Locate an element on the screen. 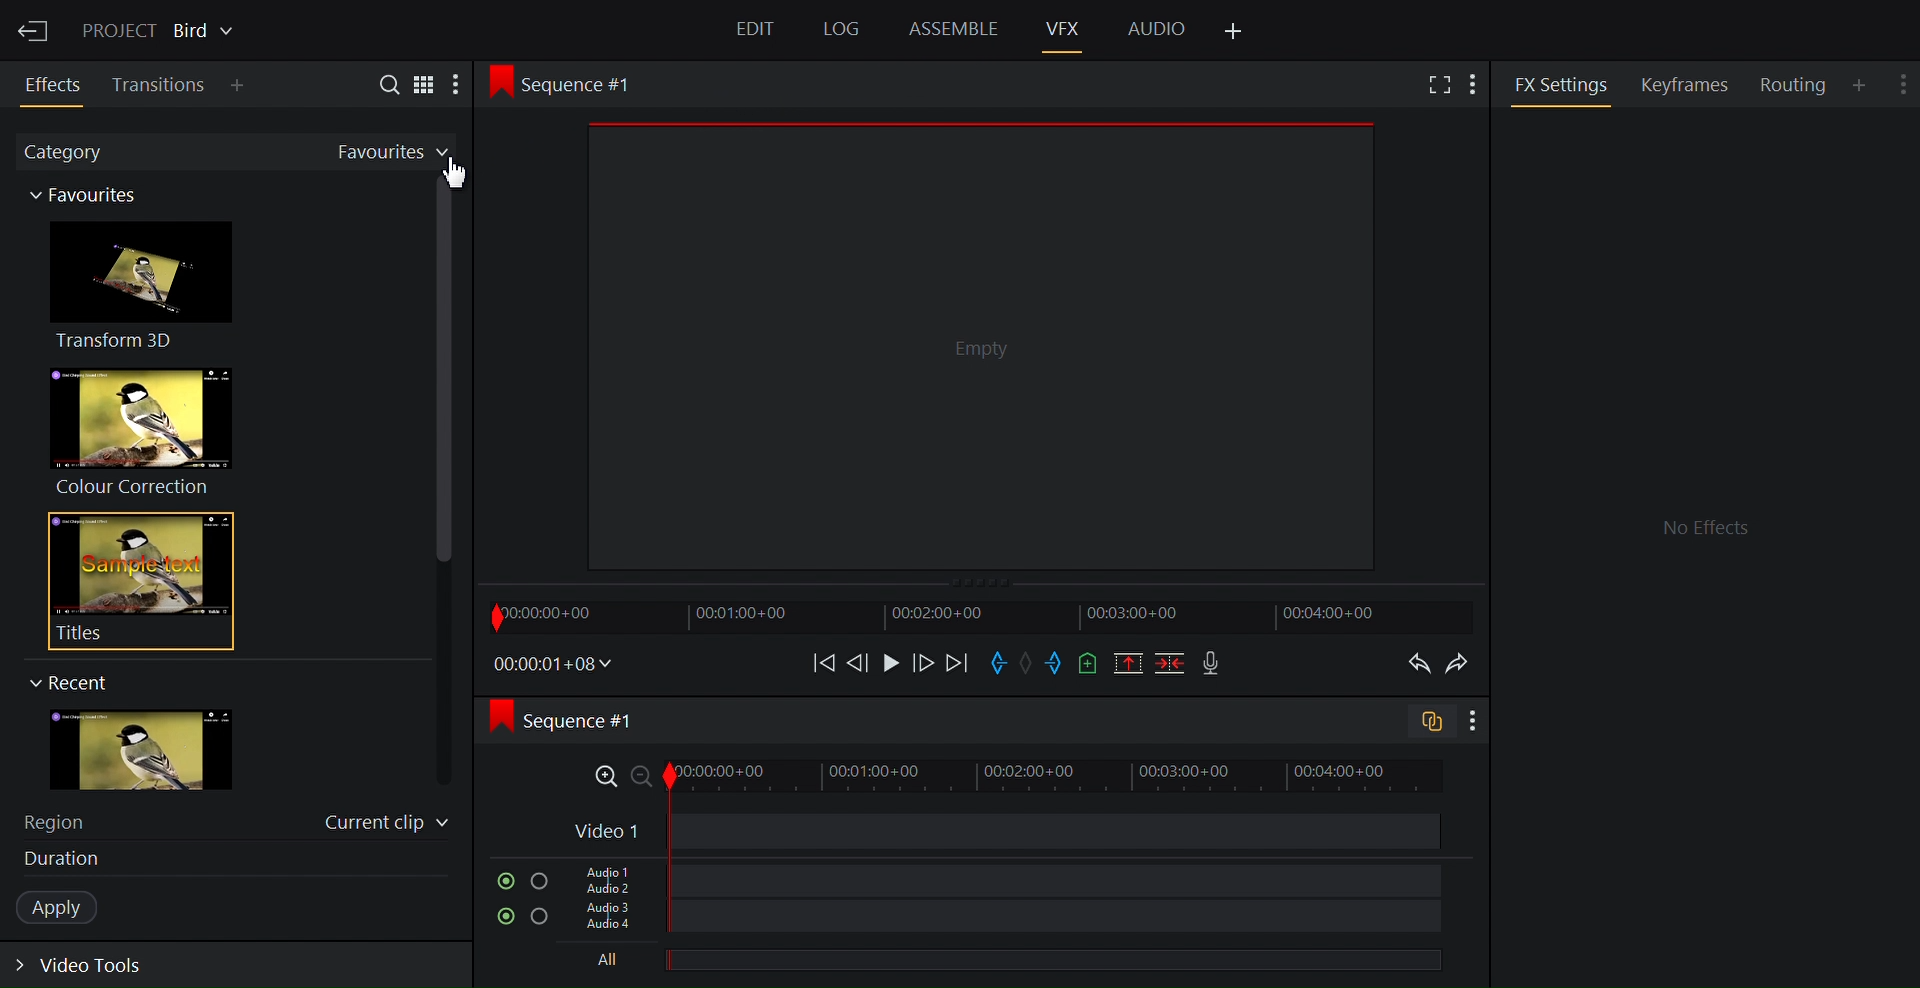  Mark out is located at coordinates (1055, 664).